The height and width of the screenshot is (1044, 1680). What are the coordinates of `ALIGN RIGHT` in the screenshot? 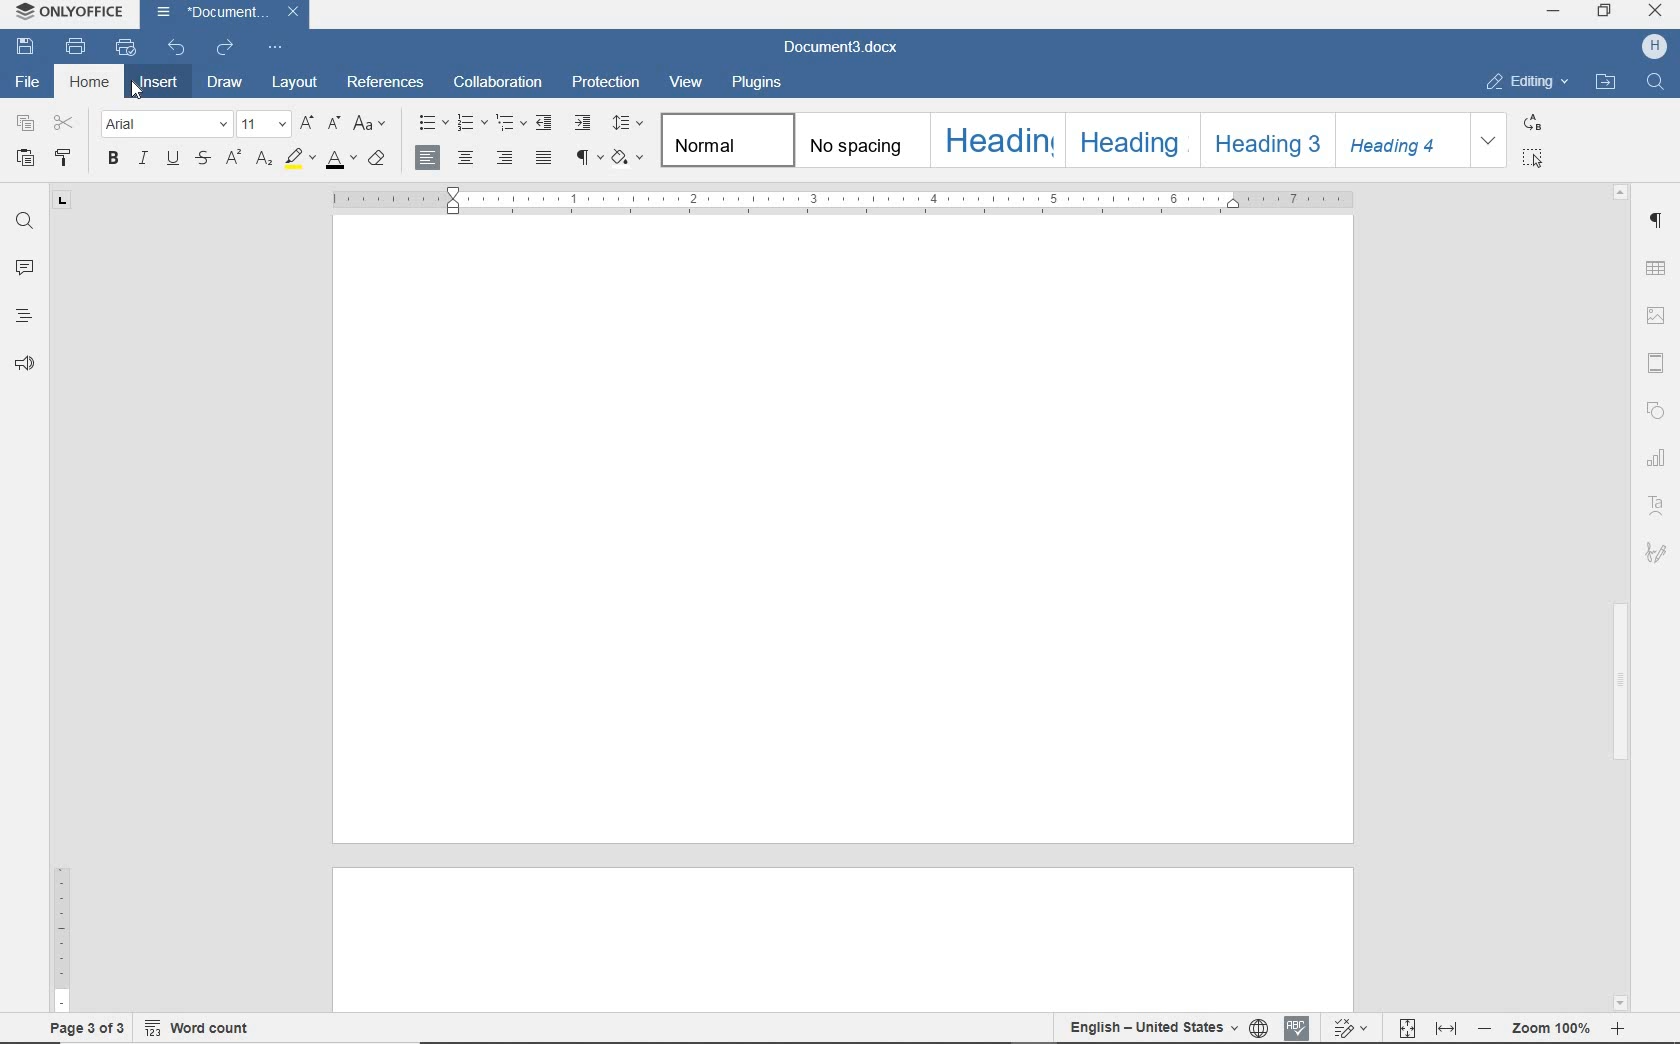 It's located at (502, 157).